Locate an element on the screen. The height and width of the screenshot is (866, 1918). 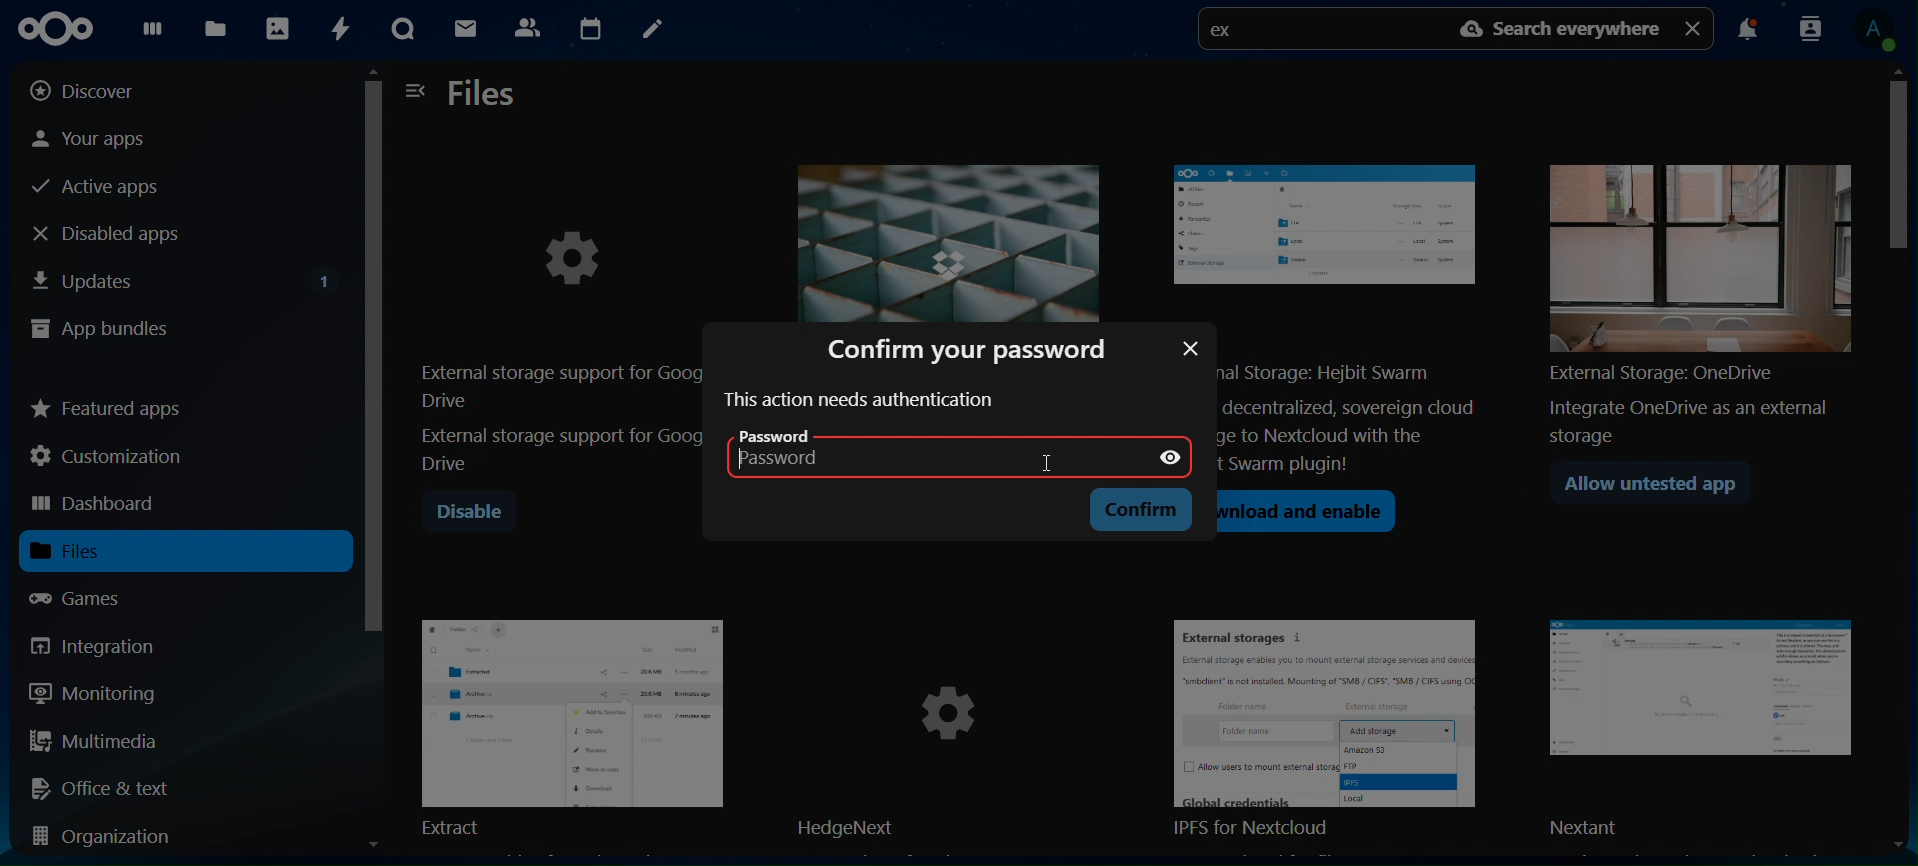
updates is located at coordinates (184, 277).